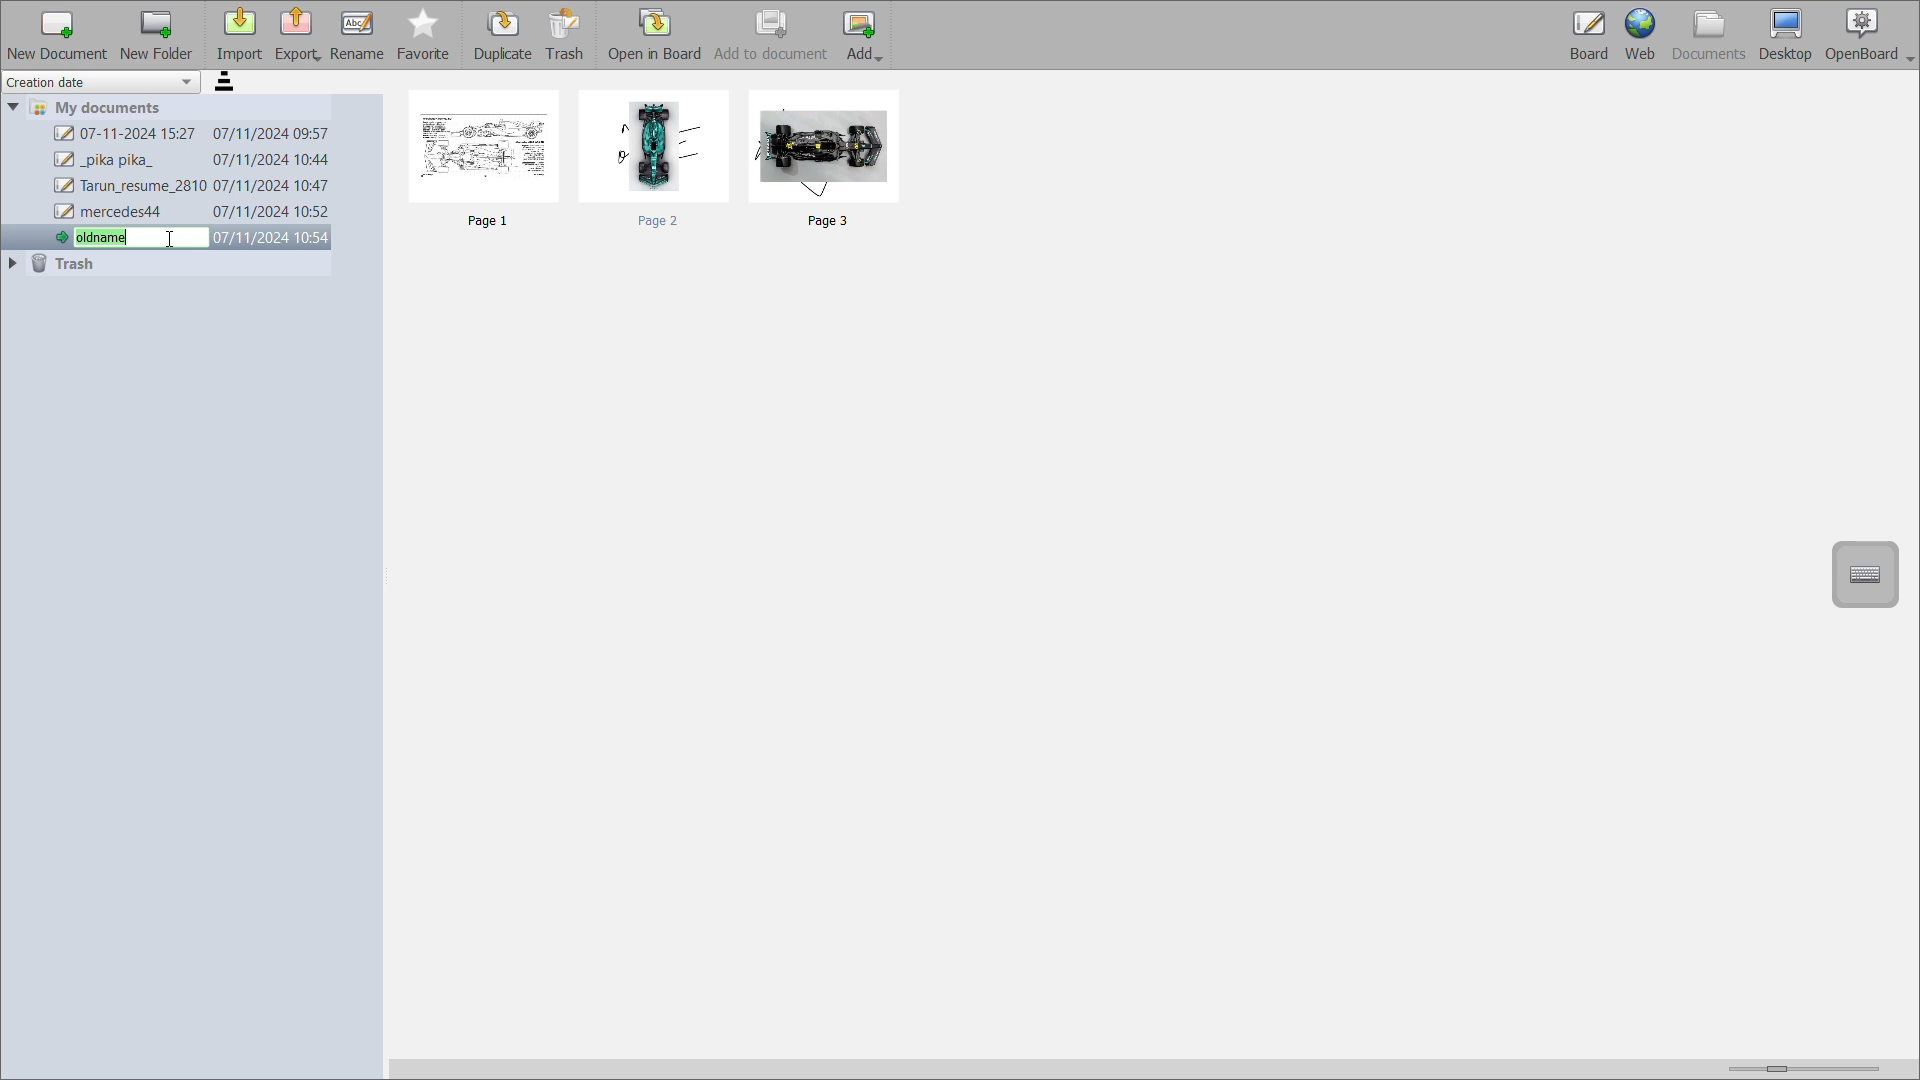 The width and height of the screenshot is (1920, 1080). I want to click on add to document, so click(773, 35).